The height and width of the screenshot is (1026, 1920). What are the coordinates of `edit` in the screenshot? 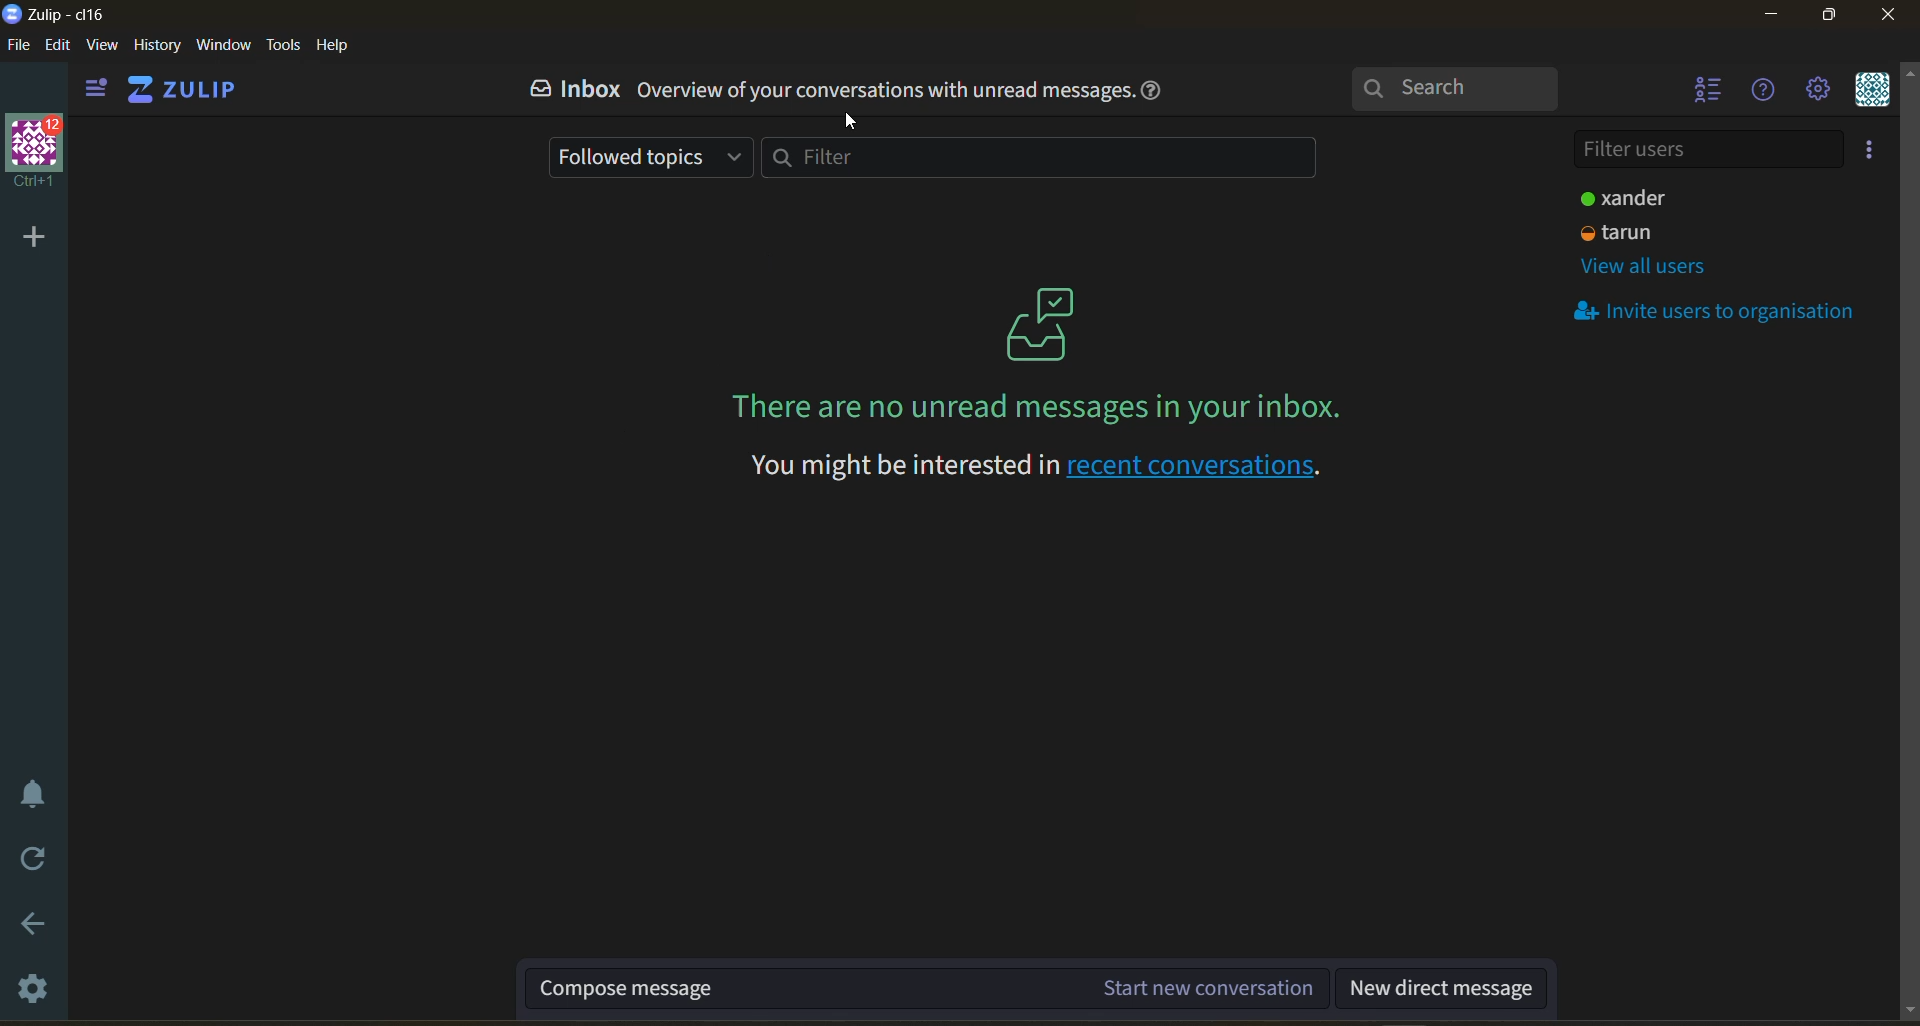 It's located at (57, 47).